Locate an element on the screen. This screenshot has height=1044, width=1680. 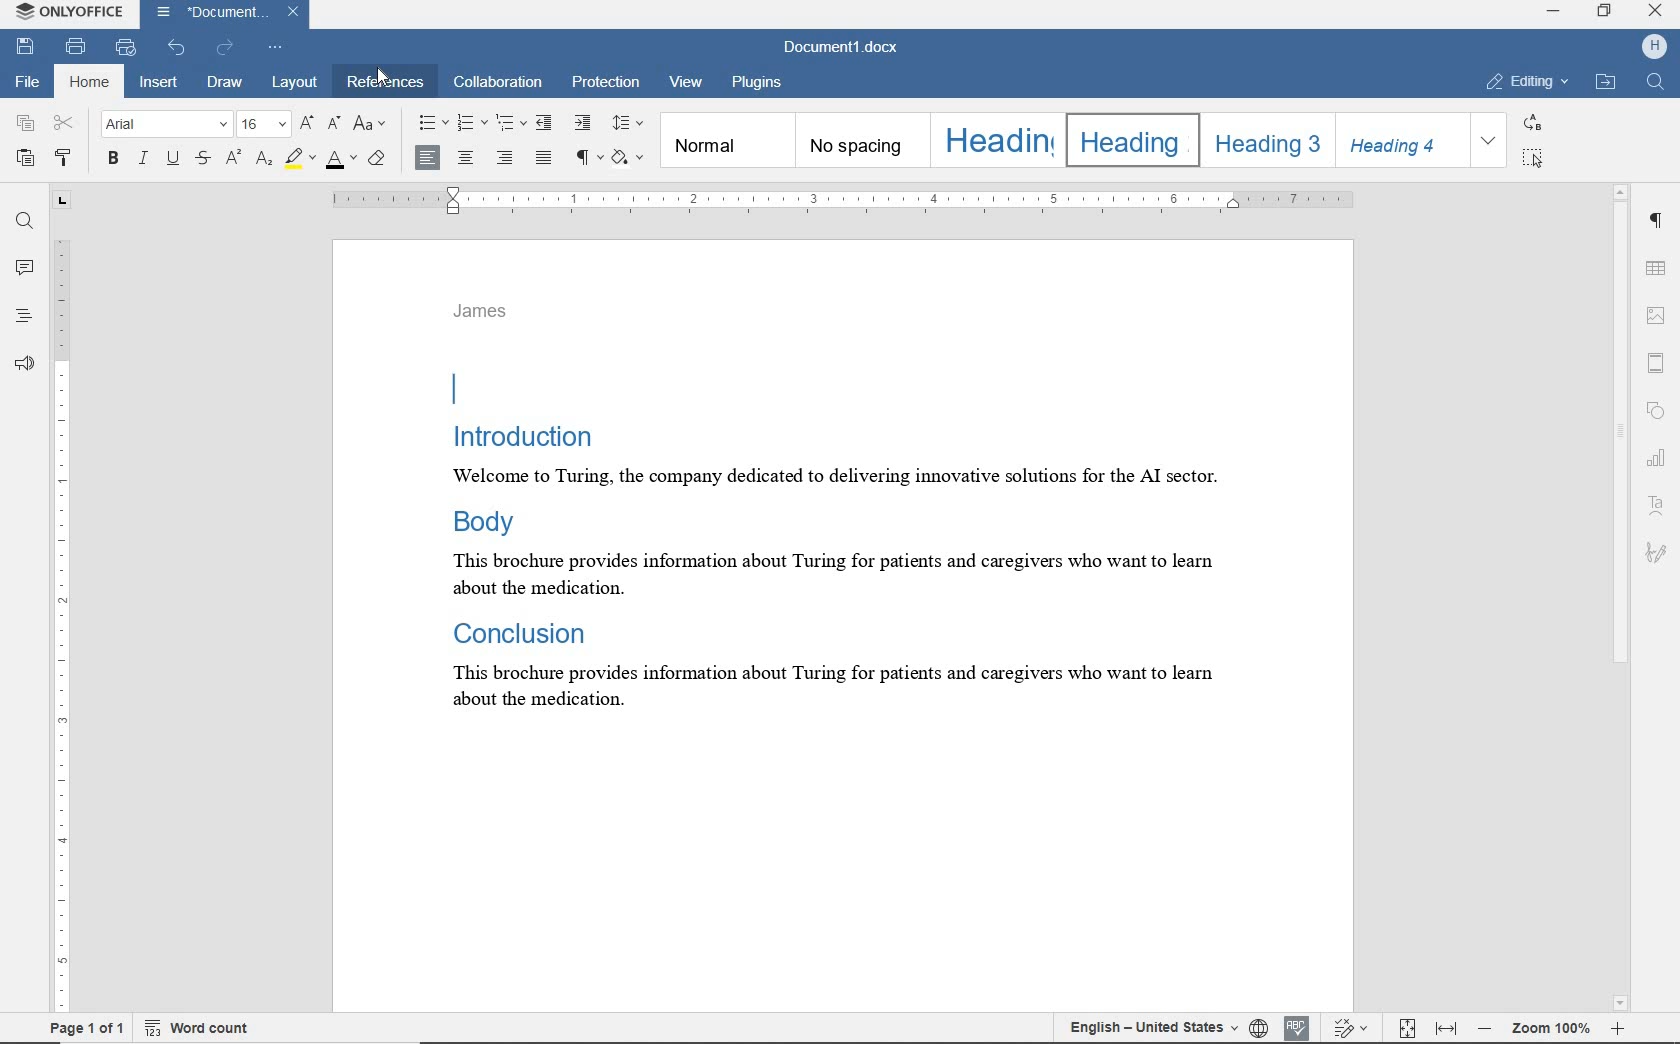
fit to page is located at coordinates (1405, 1028).